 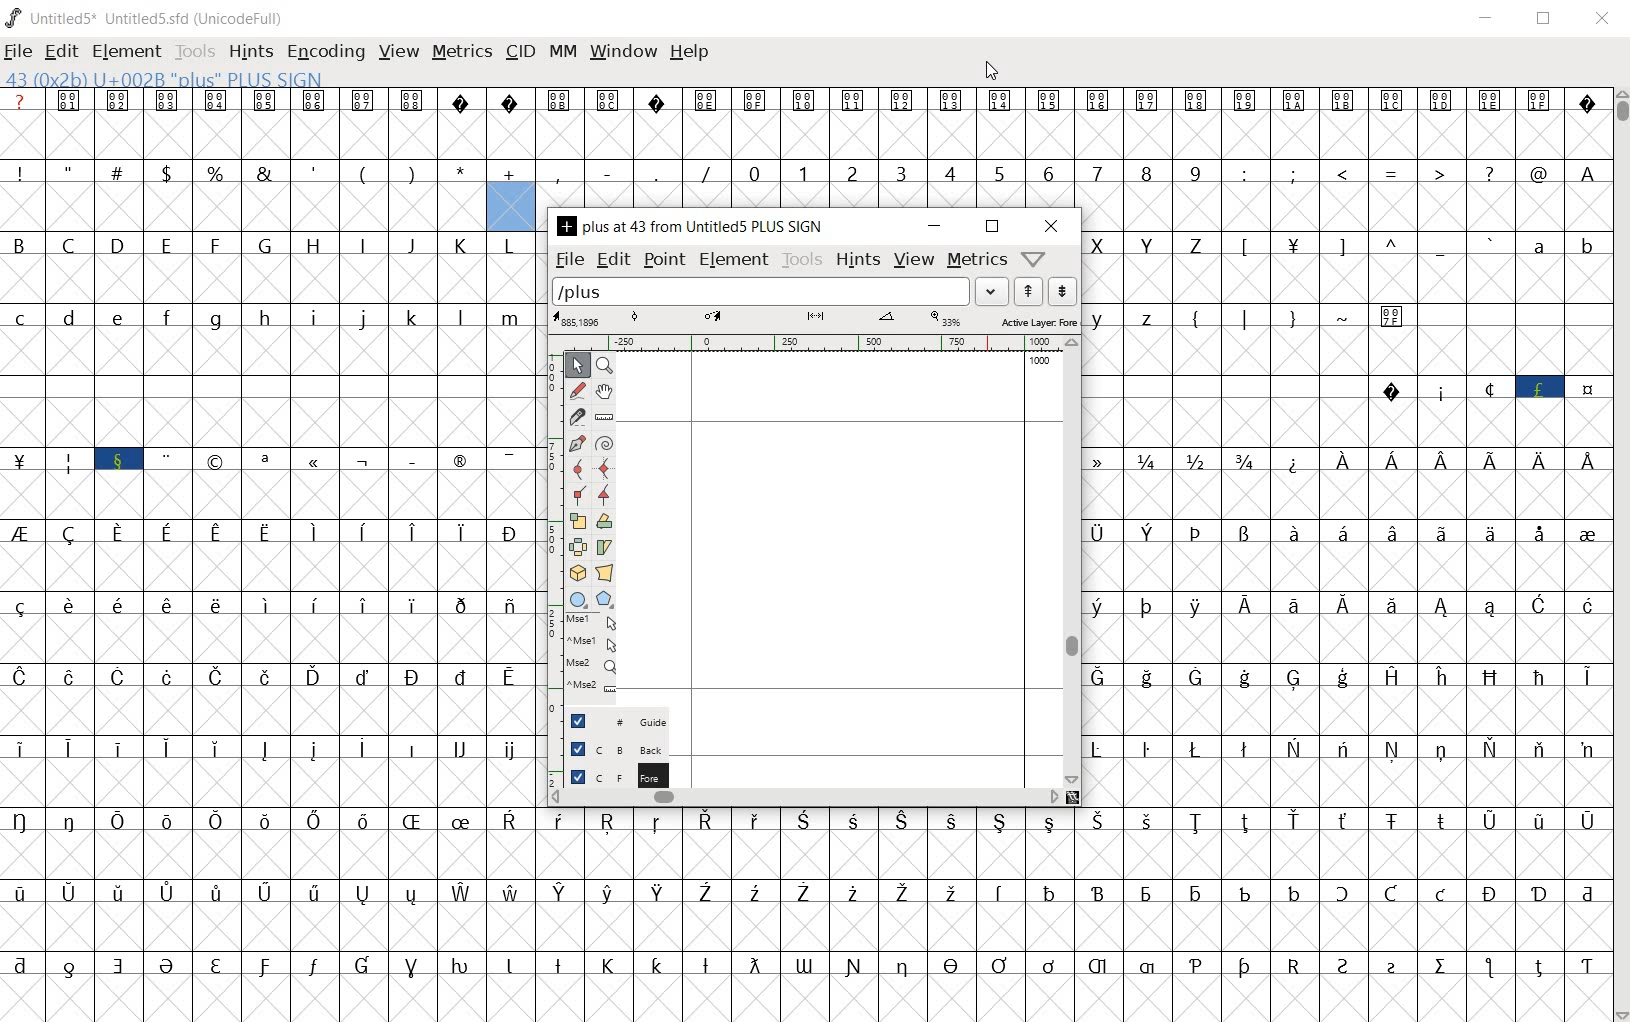 I want to click on cursor, so click(x=995, y=72).